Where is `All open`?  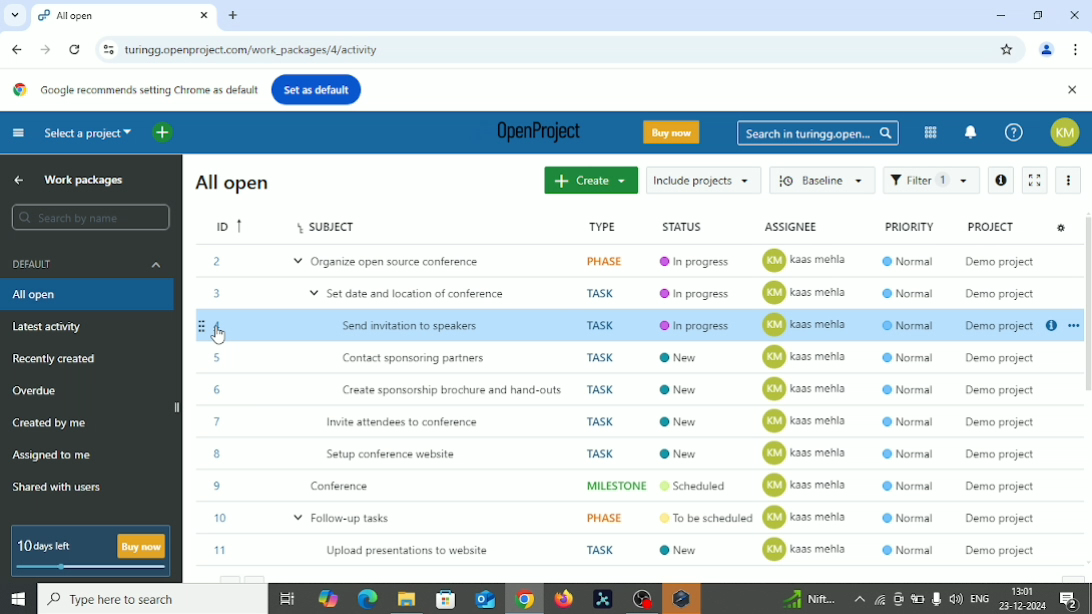
All open is located at coordinates (238, 182).